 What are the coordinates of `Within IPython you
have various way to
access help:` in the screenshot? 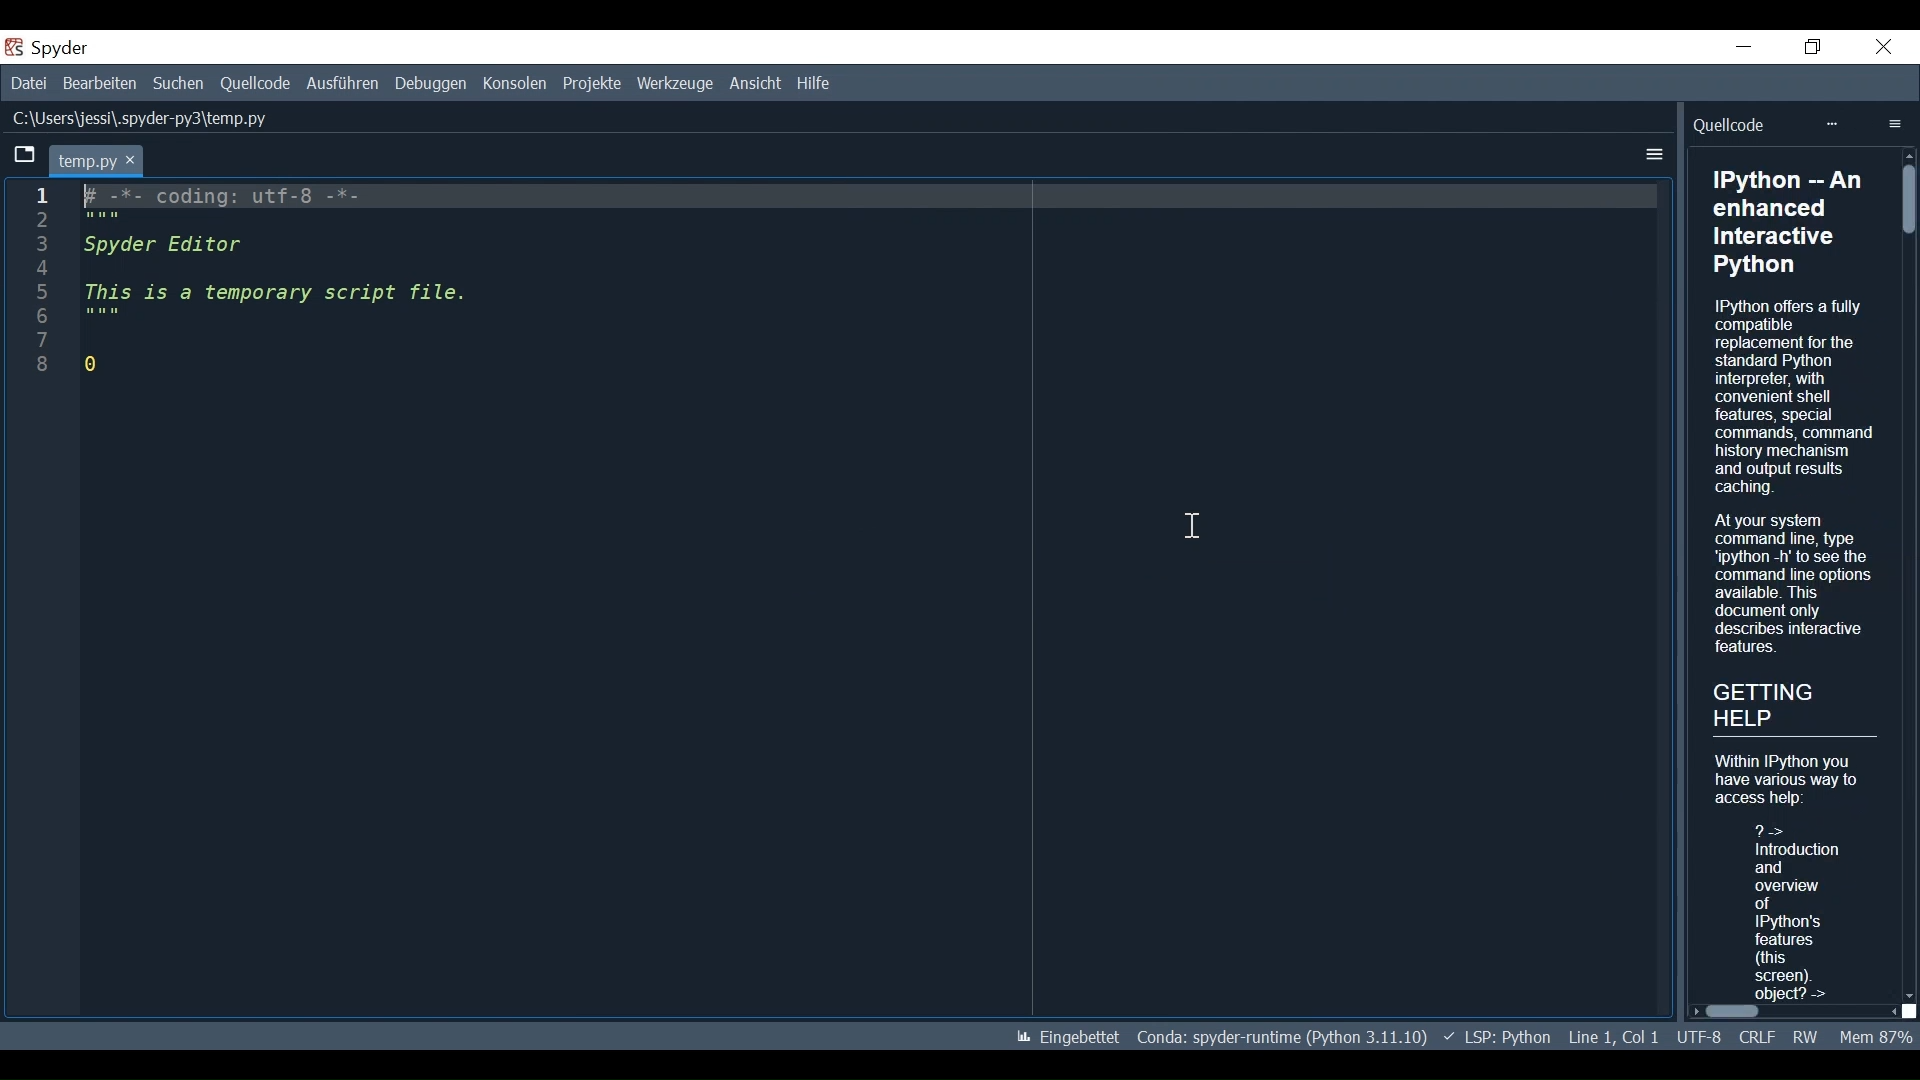 It's located at (1791, 778).